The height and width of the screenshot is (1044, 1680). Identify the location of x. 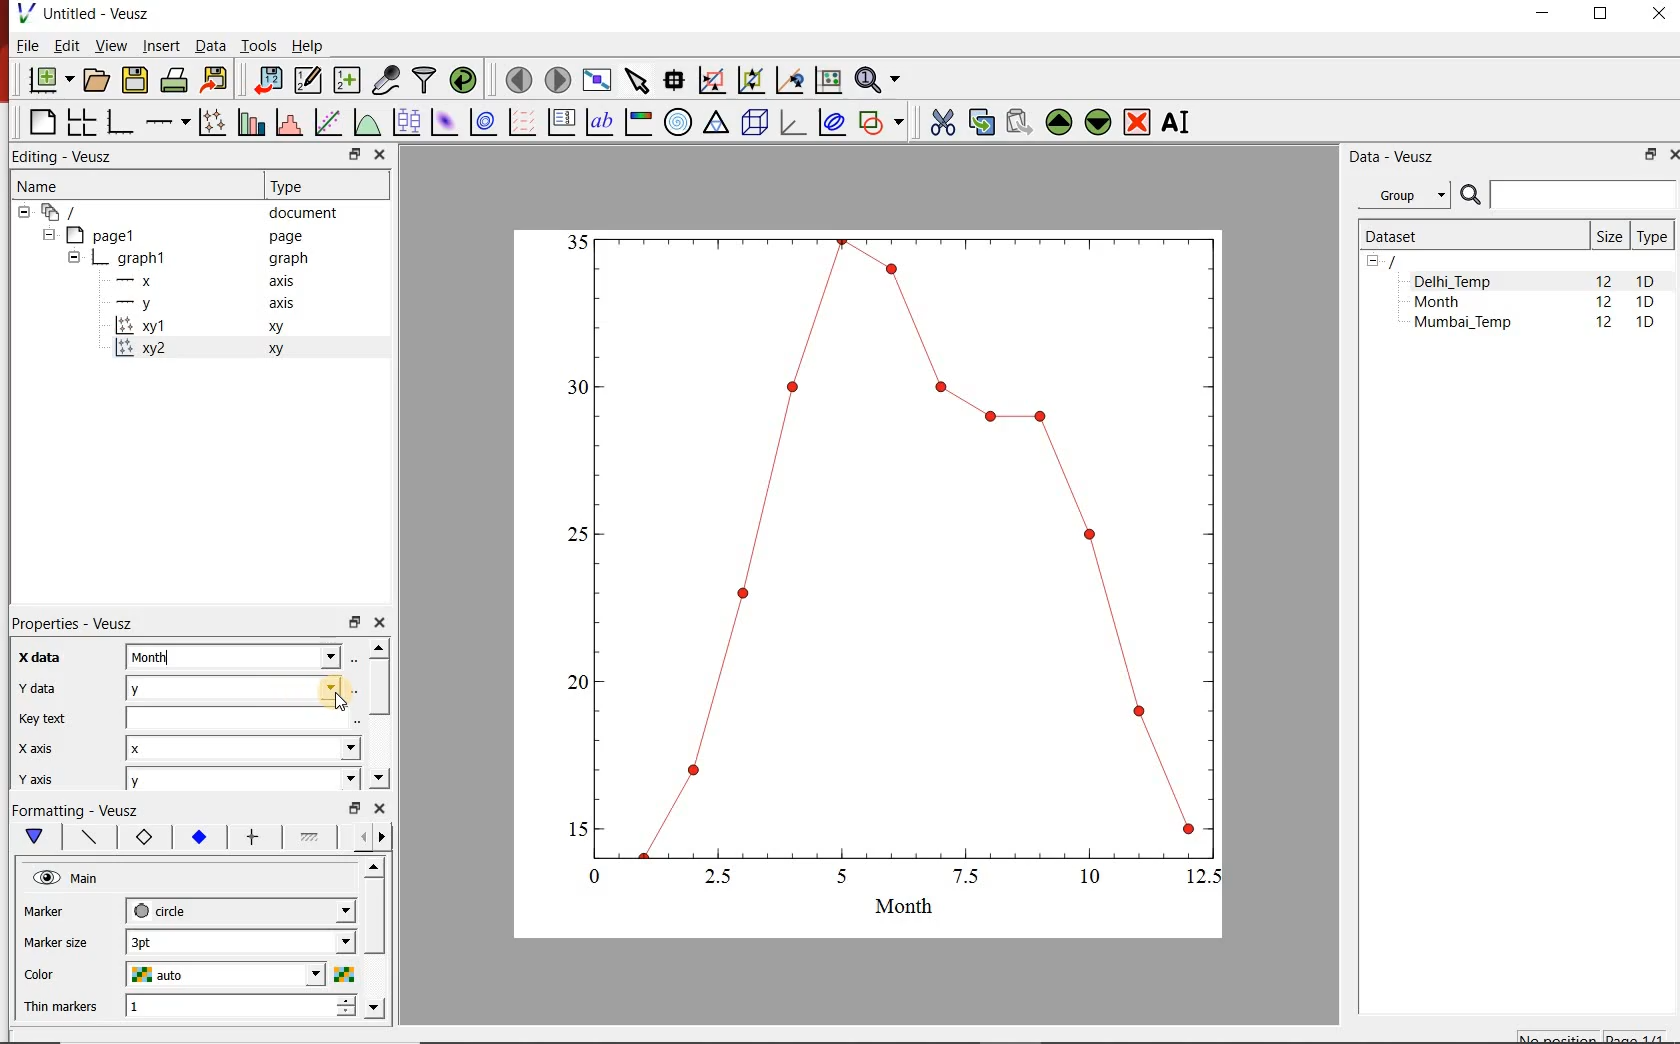
(244, 747).